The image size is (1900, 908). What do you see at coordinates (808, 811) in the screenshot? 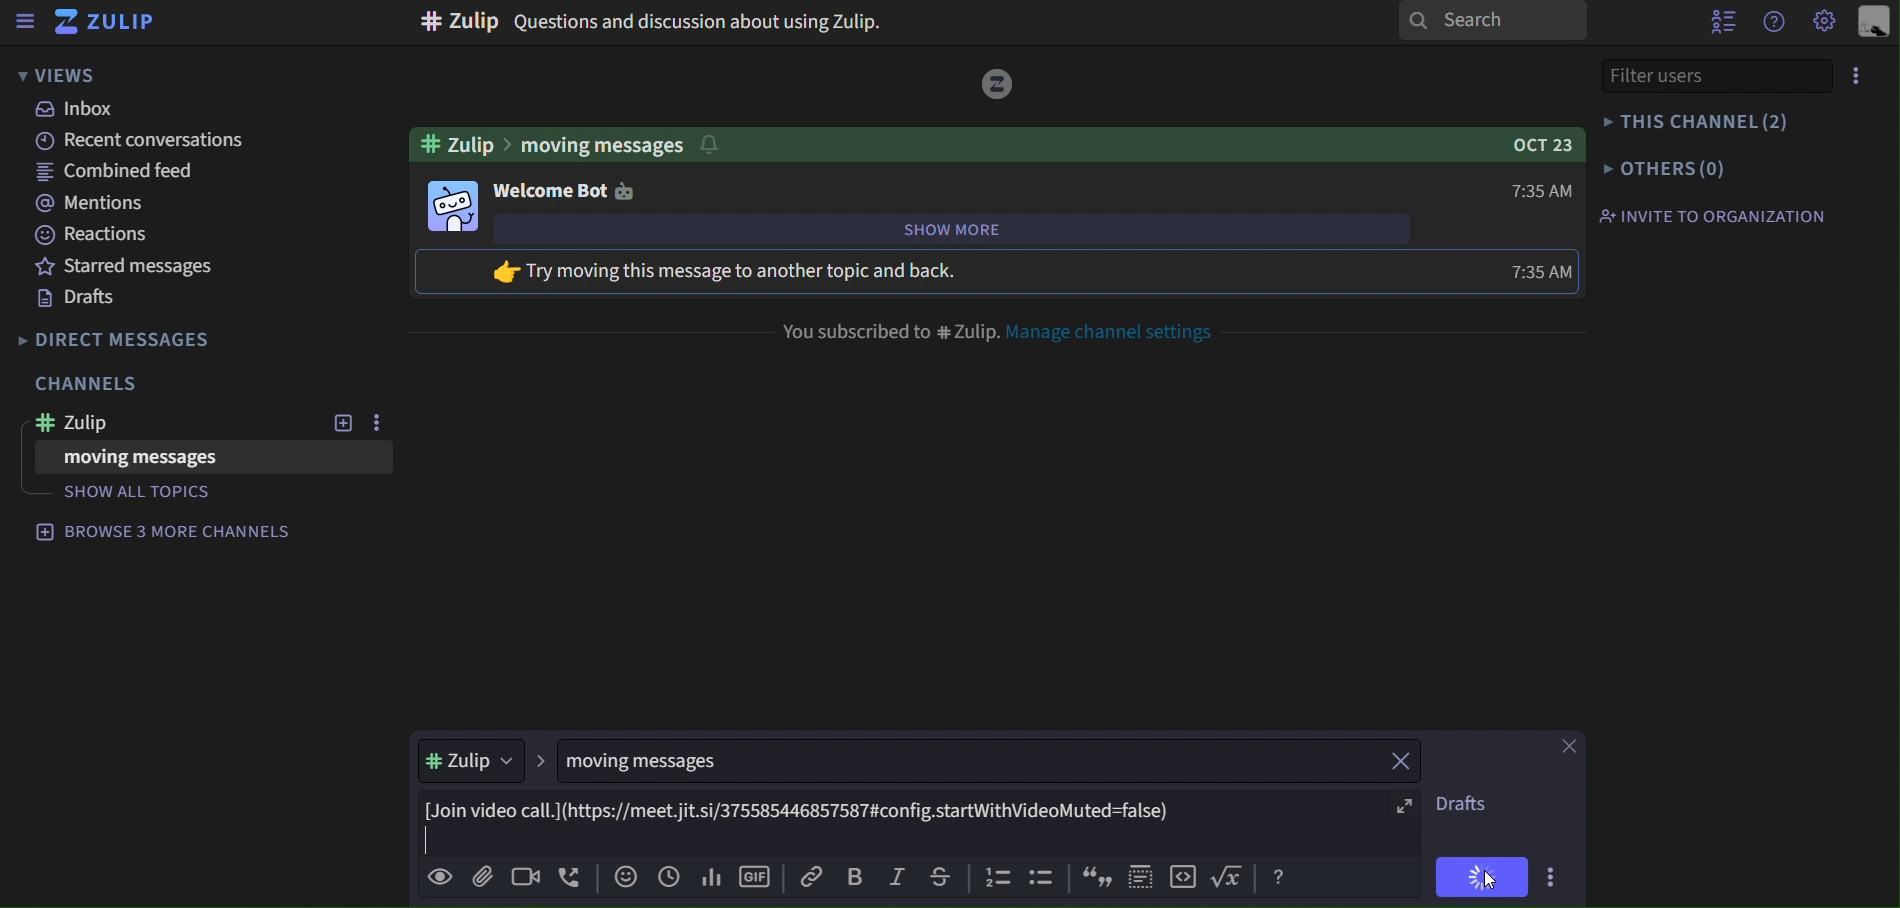
I see `[Join video call.](https://meet.jit.si/375585446857587#config.startWithVideoMuted=false)` at bounding box center [808, 811].